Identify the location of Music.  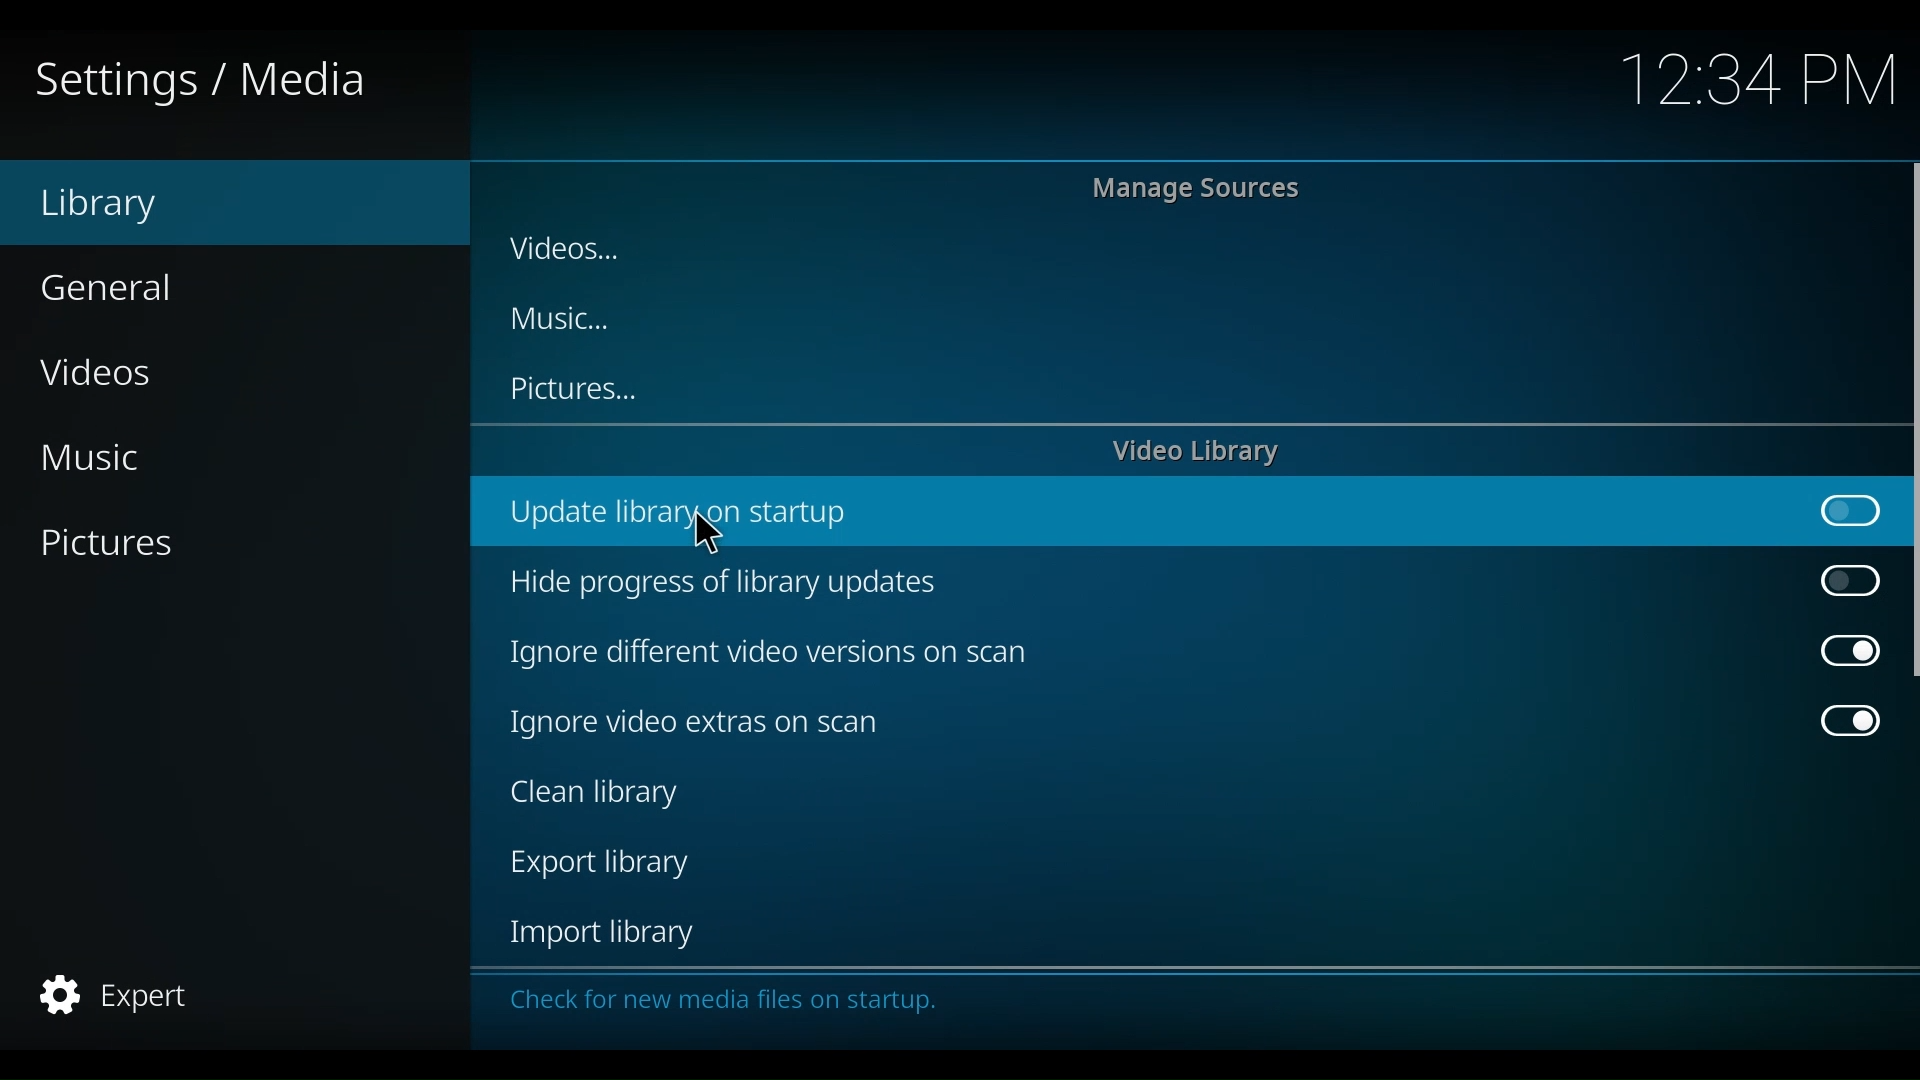
(101, 457).